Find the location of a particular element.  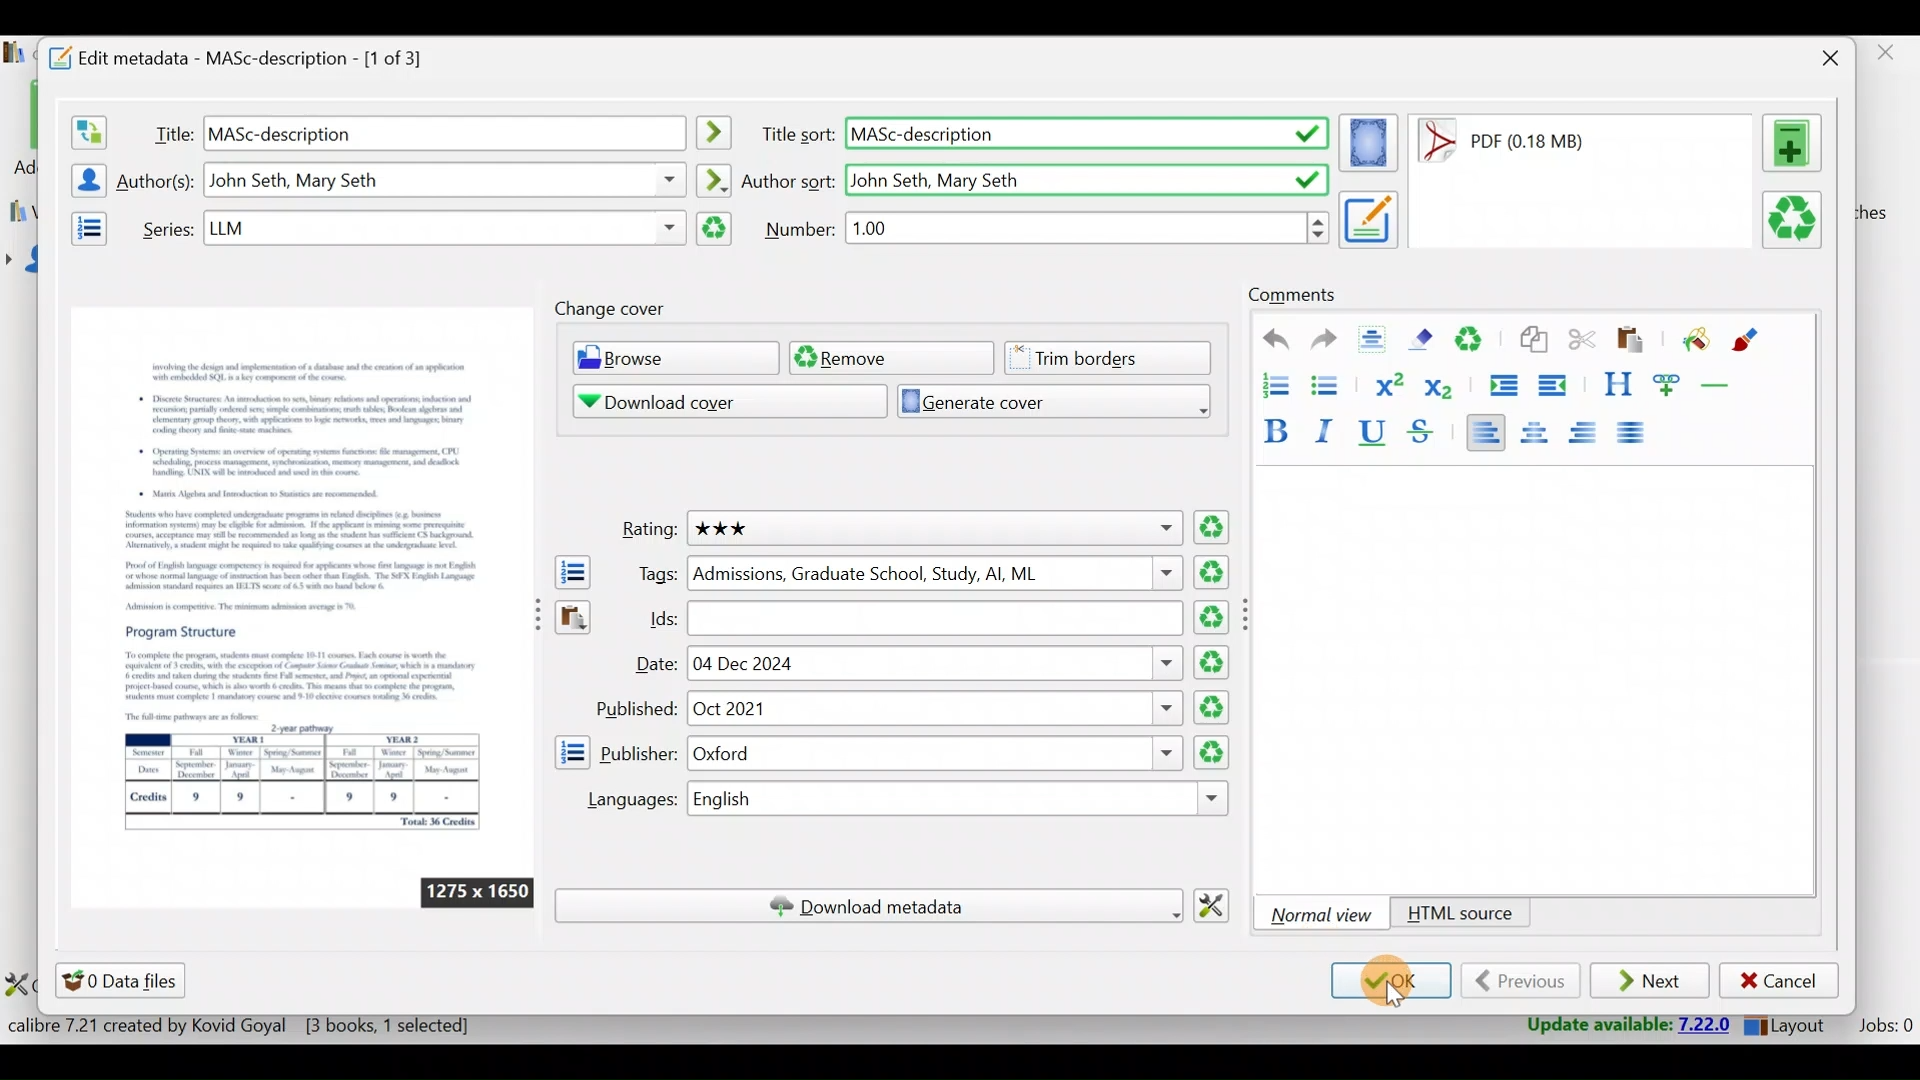

Previous is located at coordinates (1520, 981).